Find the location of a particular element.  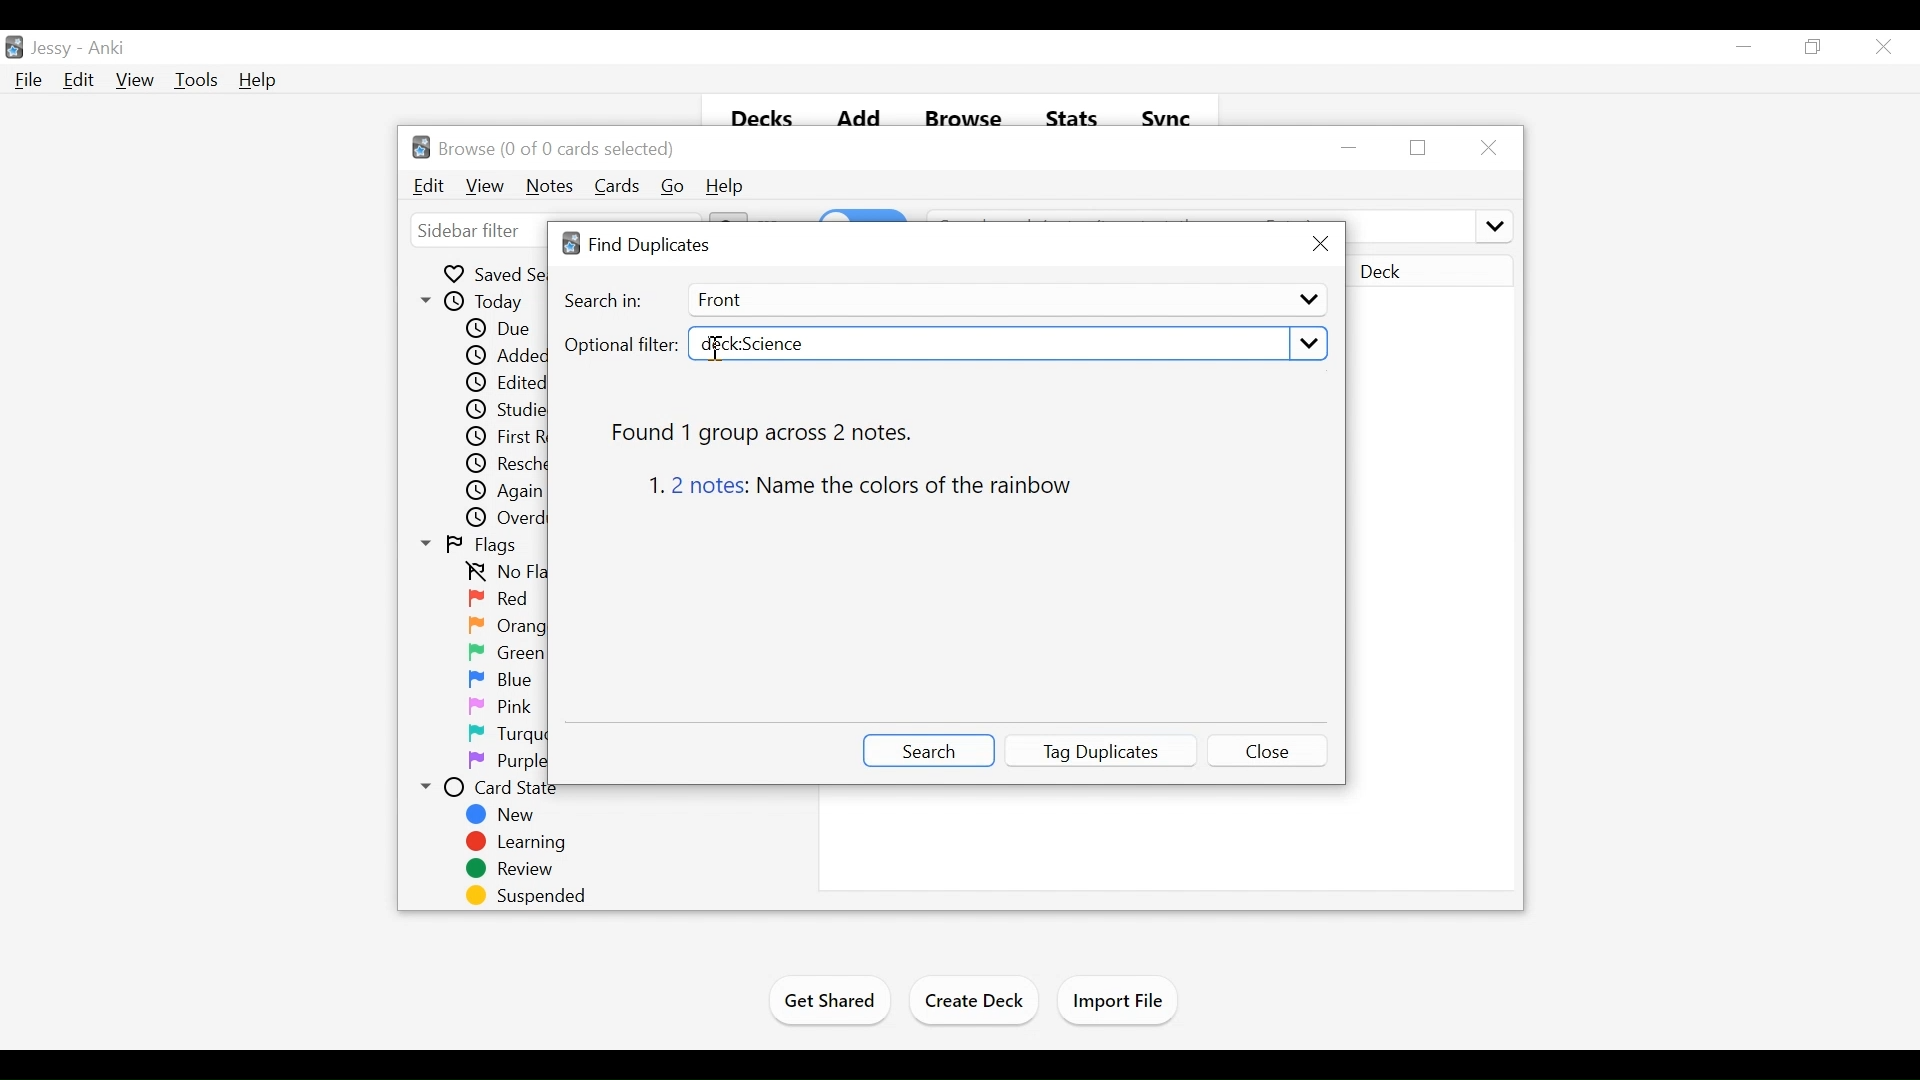

Browse (number of selected cards) is located at coordinates (545, 147).